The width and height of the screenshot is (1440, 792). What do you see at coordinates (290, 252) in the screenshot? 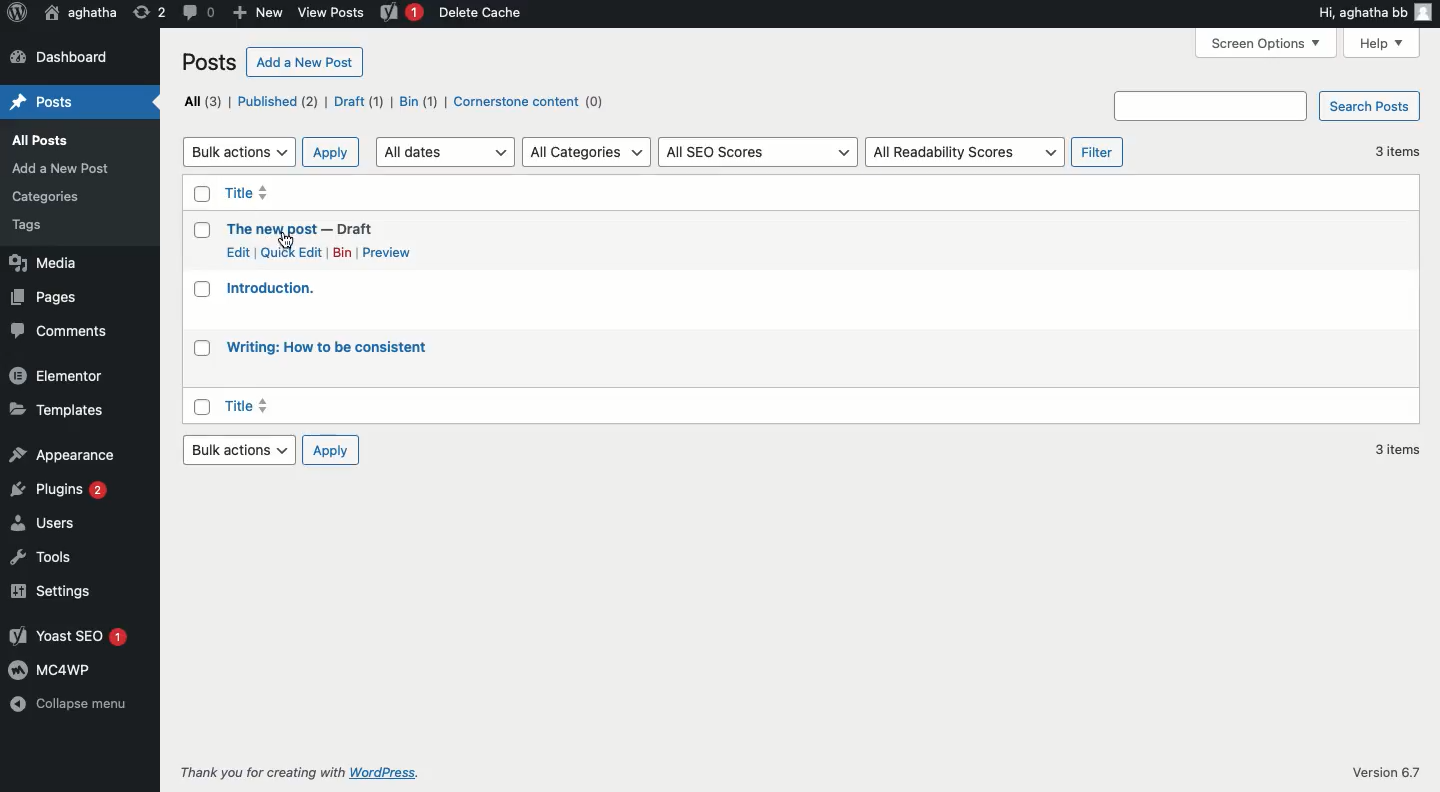
I see `Quick edit` at bounding box center [290, 252].